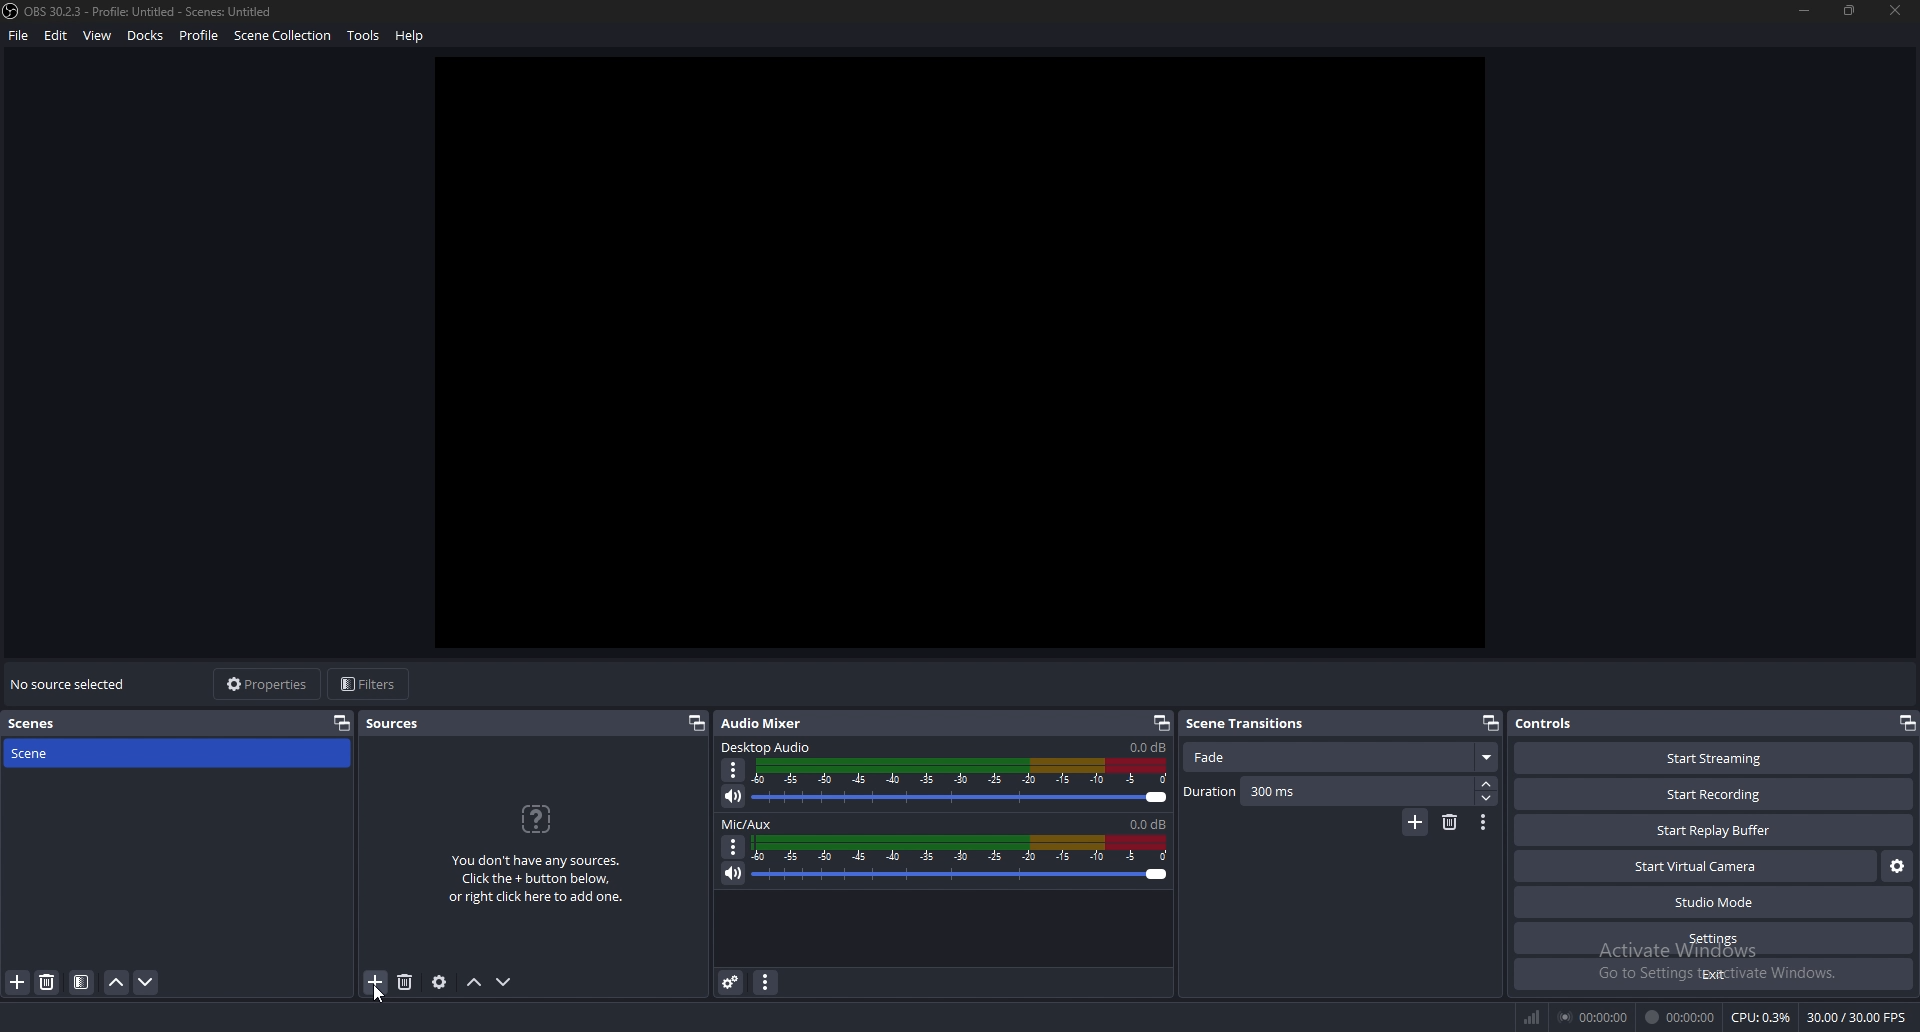 This screenshot has height=1032, width=1920. Describe the element at coordinates (376, 981) in the screenshot. I see `add source` at that location.